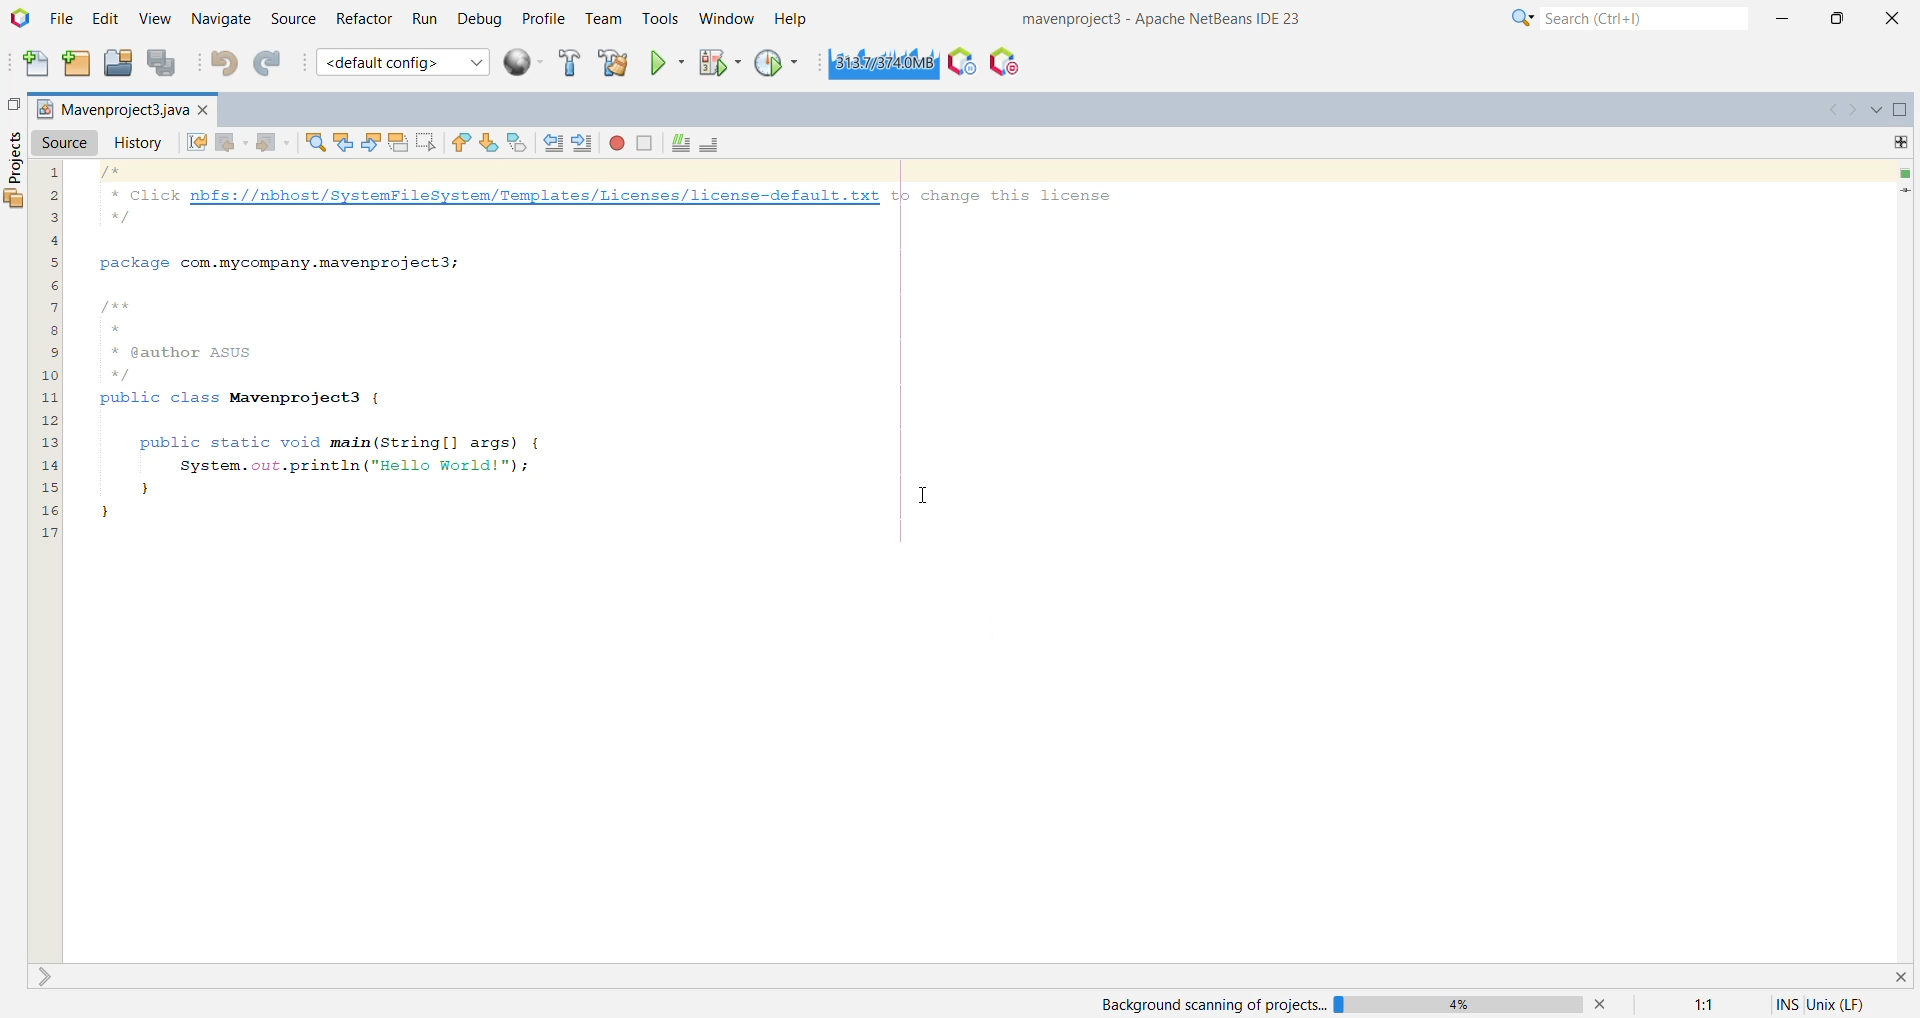  What do you see at coordinates (398, 143) in the screenshot?
I see `Toggle Highlight Selection` at bounding box center [398, 143].